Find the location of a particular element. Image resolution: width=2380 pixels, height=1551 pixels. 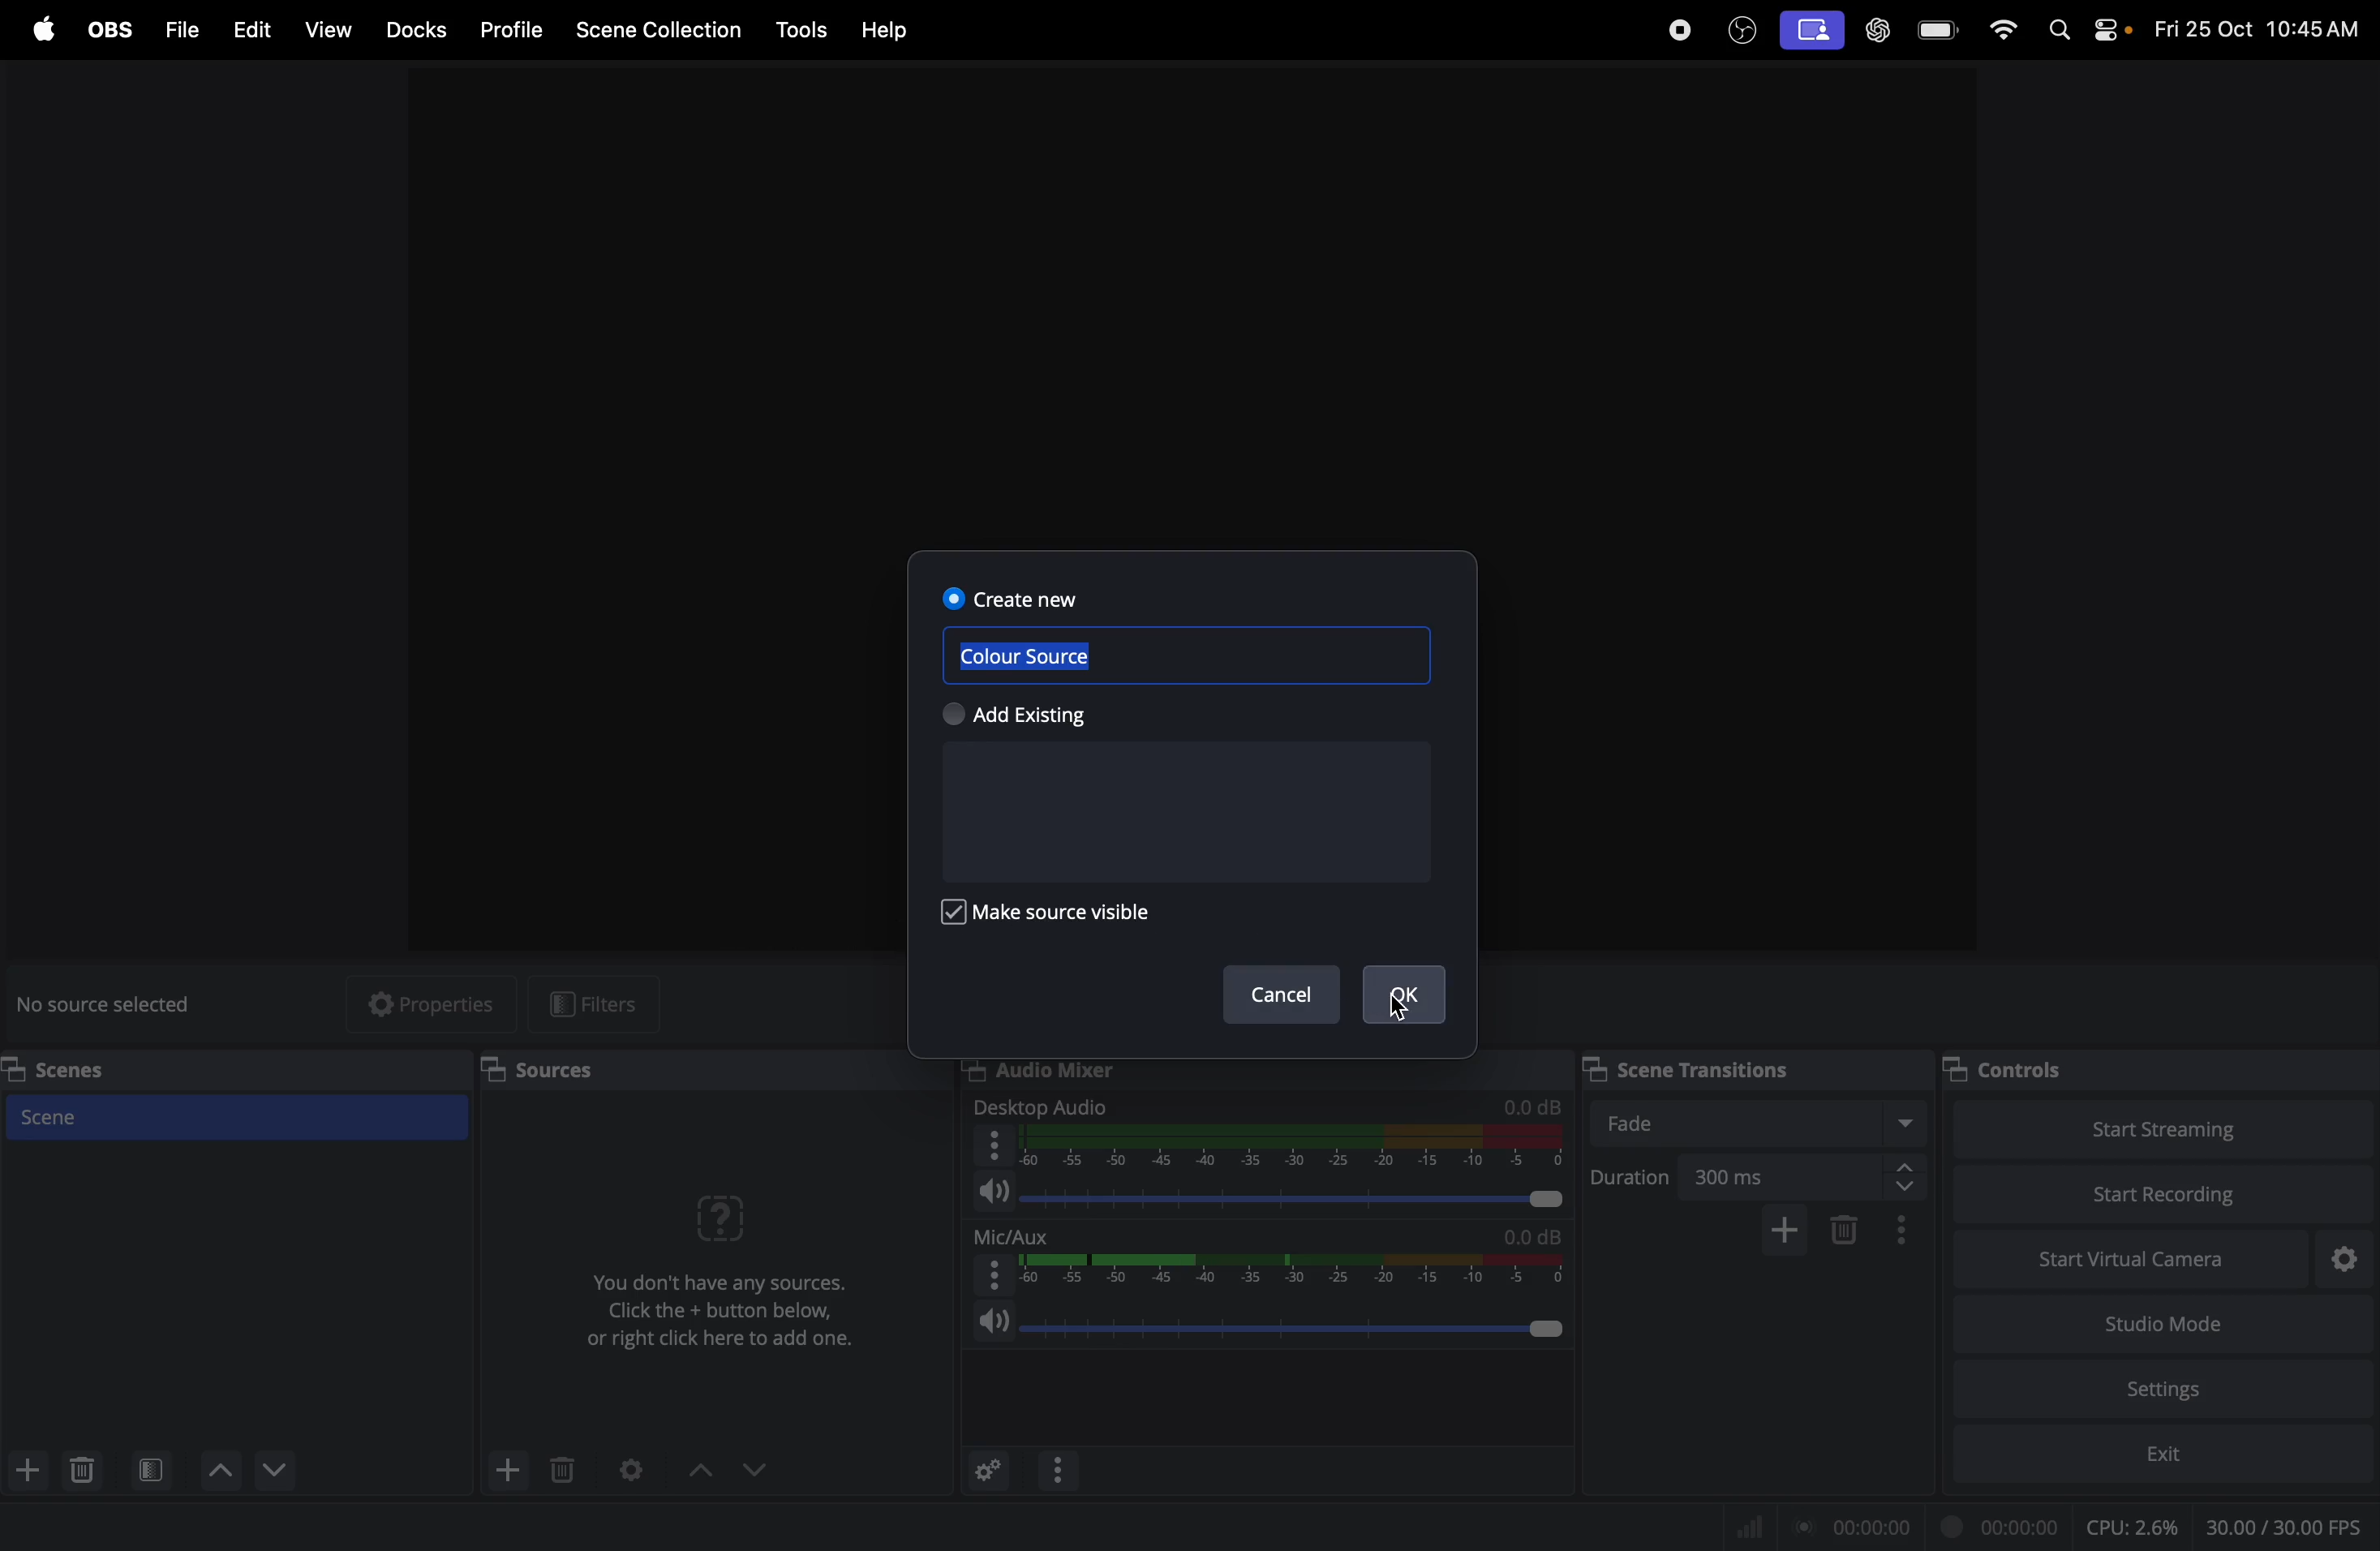

Cancel is located at coordinates (1277, 995).